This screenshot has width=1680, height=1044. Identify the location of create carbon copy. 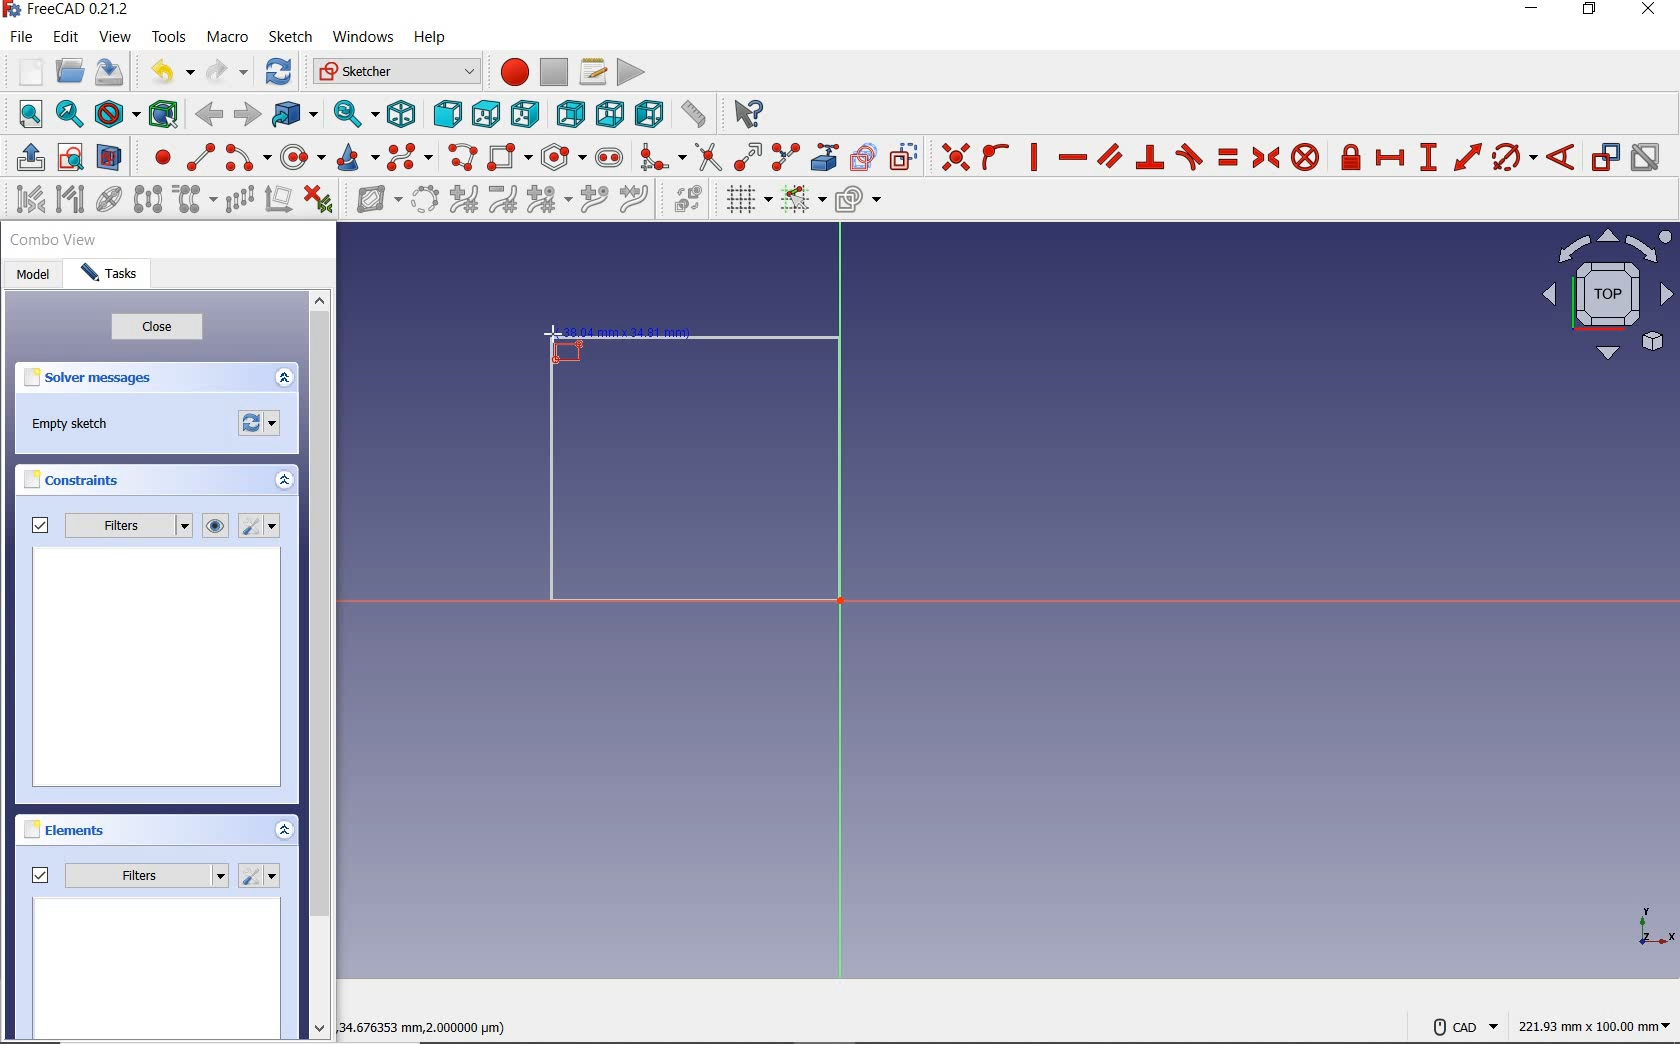
(864, 157).